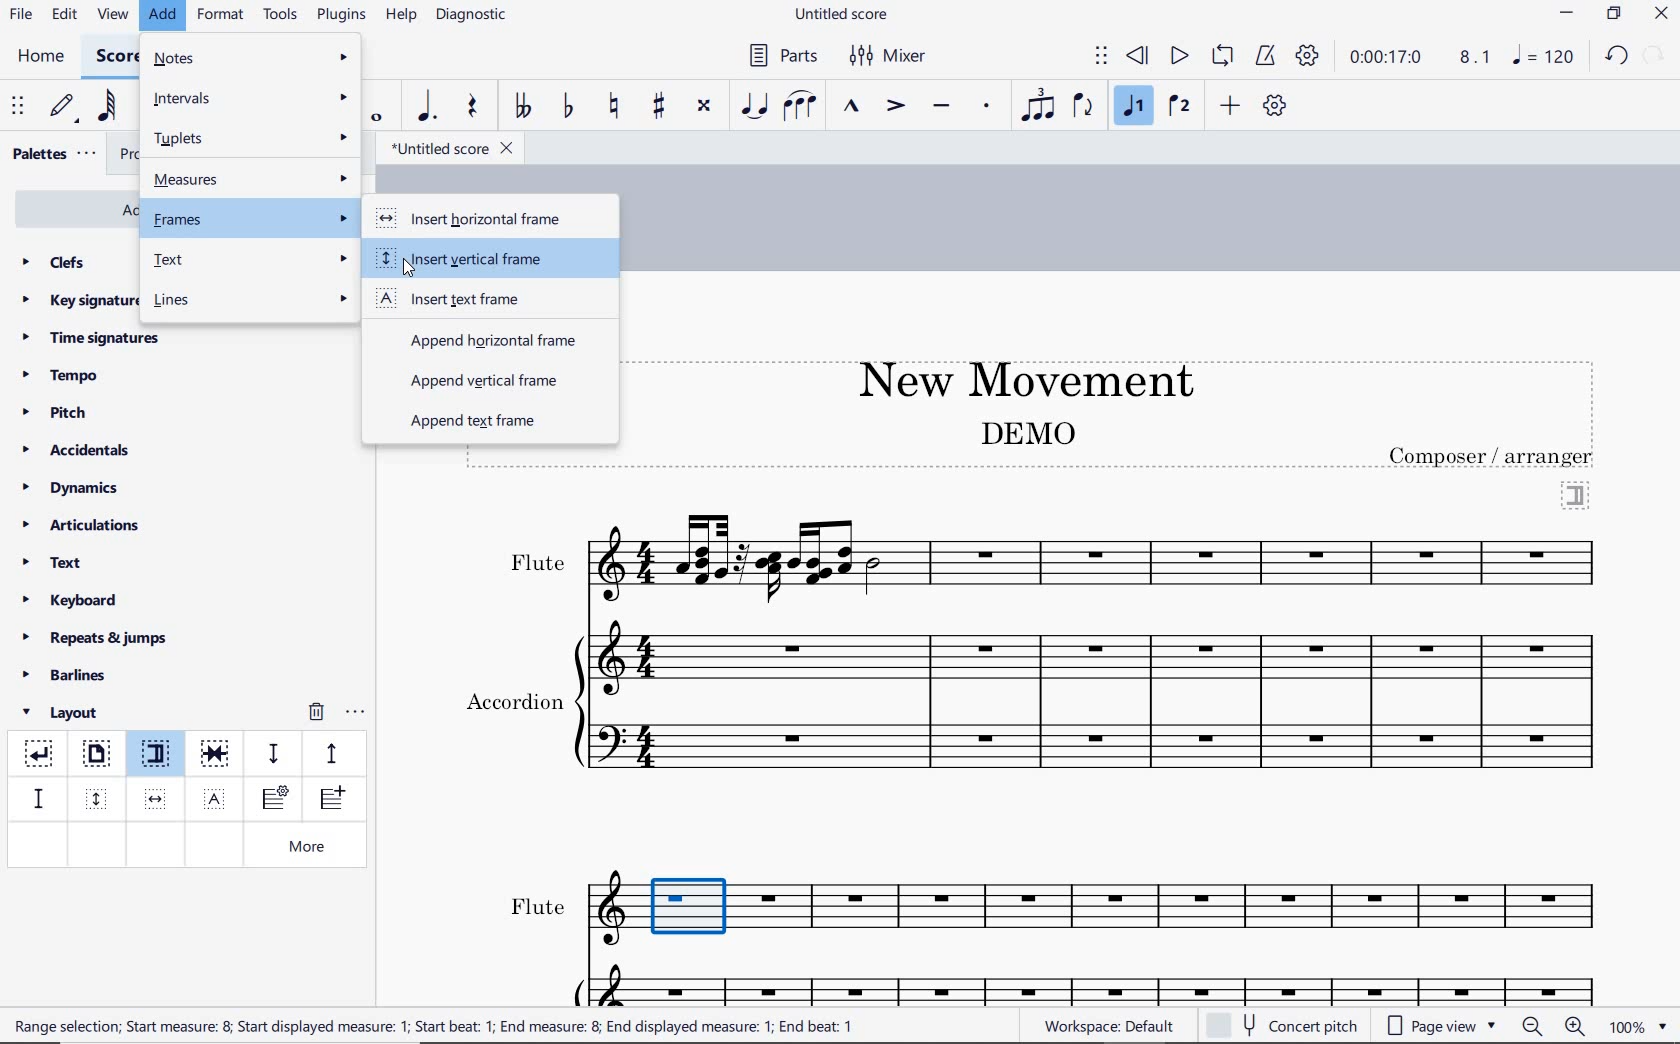 This screenshot has height=1044, width=1680. I want to click on layout, so click(64, 713).